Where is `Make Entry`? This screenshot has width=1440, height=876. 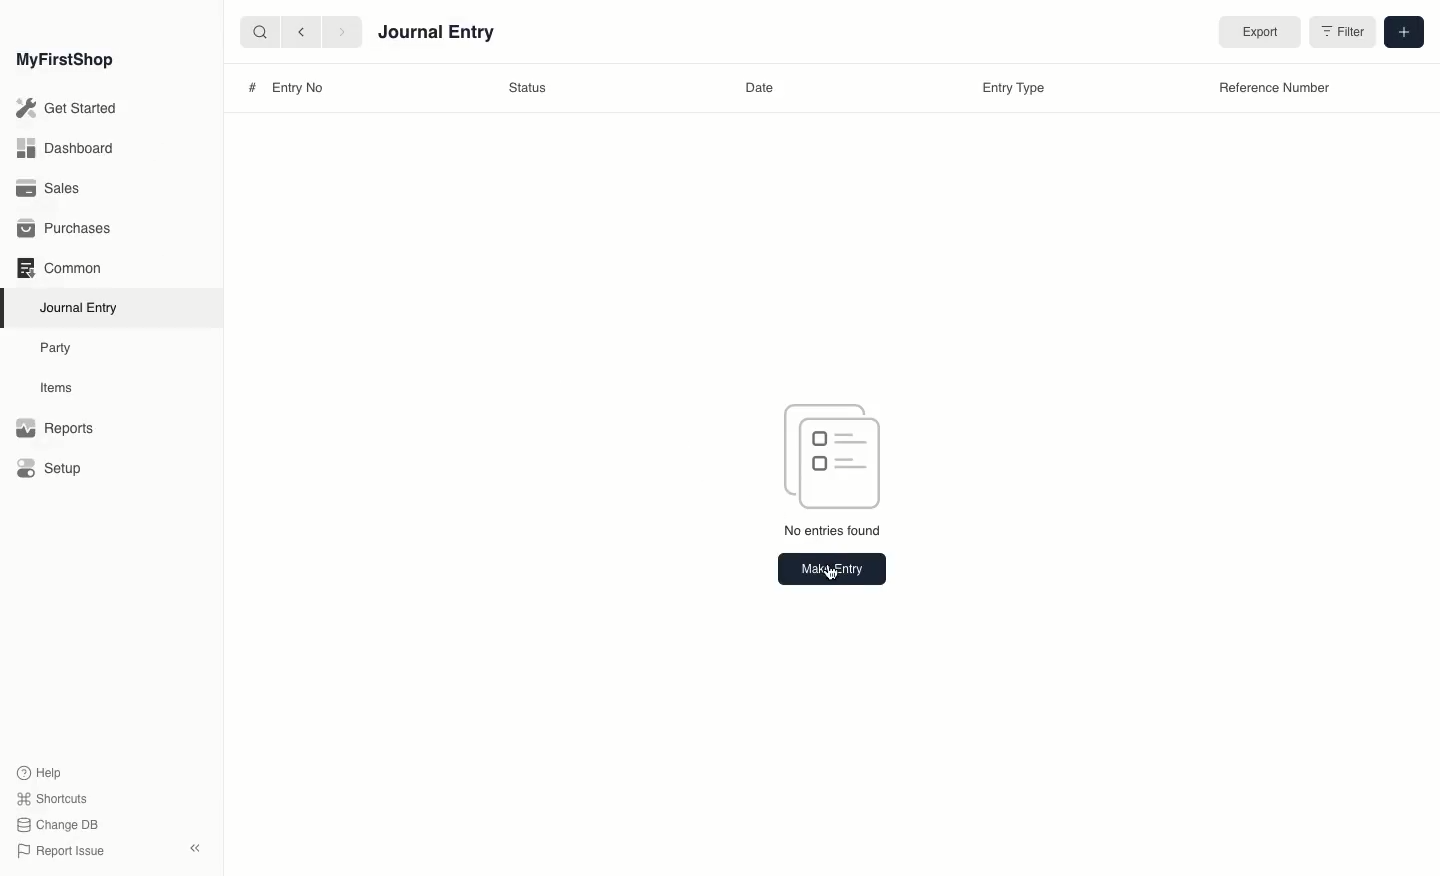
Make Entry is located at coordinates (833, 570).